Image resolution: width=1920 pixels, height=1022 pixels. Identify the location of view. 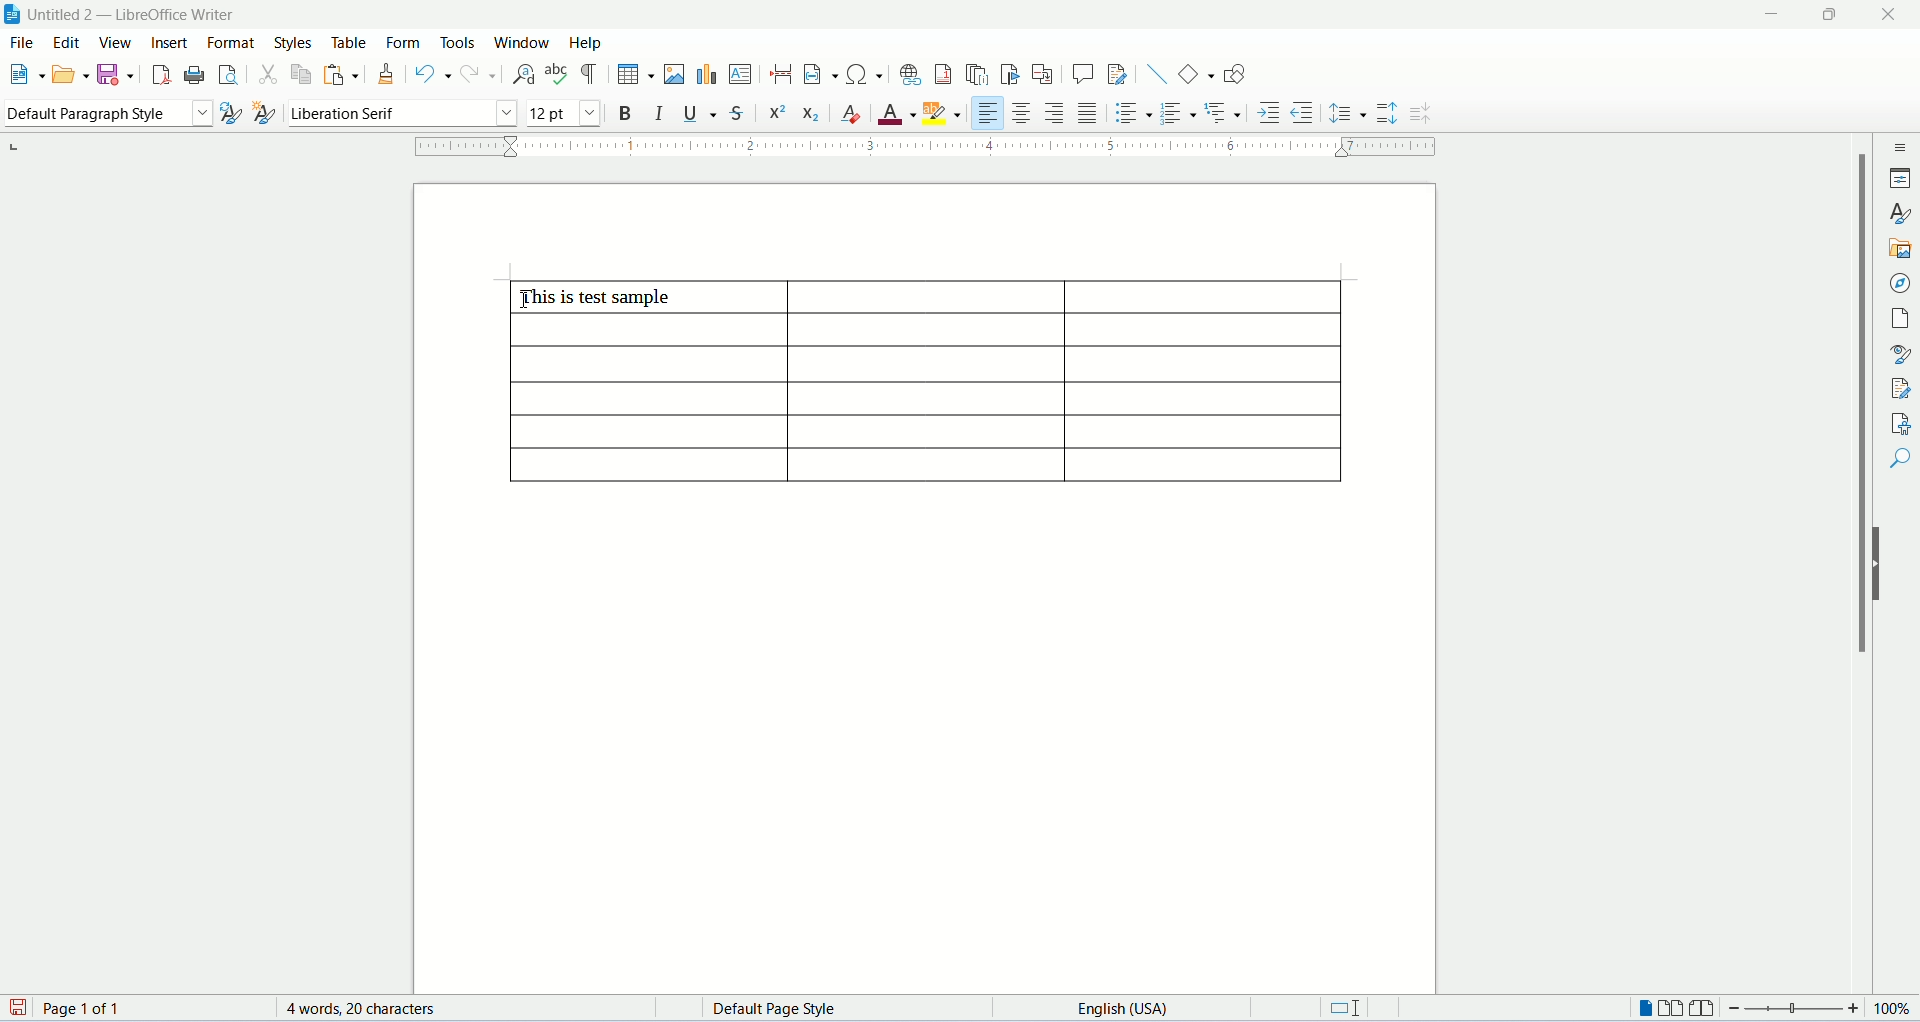
(115, 43).